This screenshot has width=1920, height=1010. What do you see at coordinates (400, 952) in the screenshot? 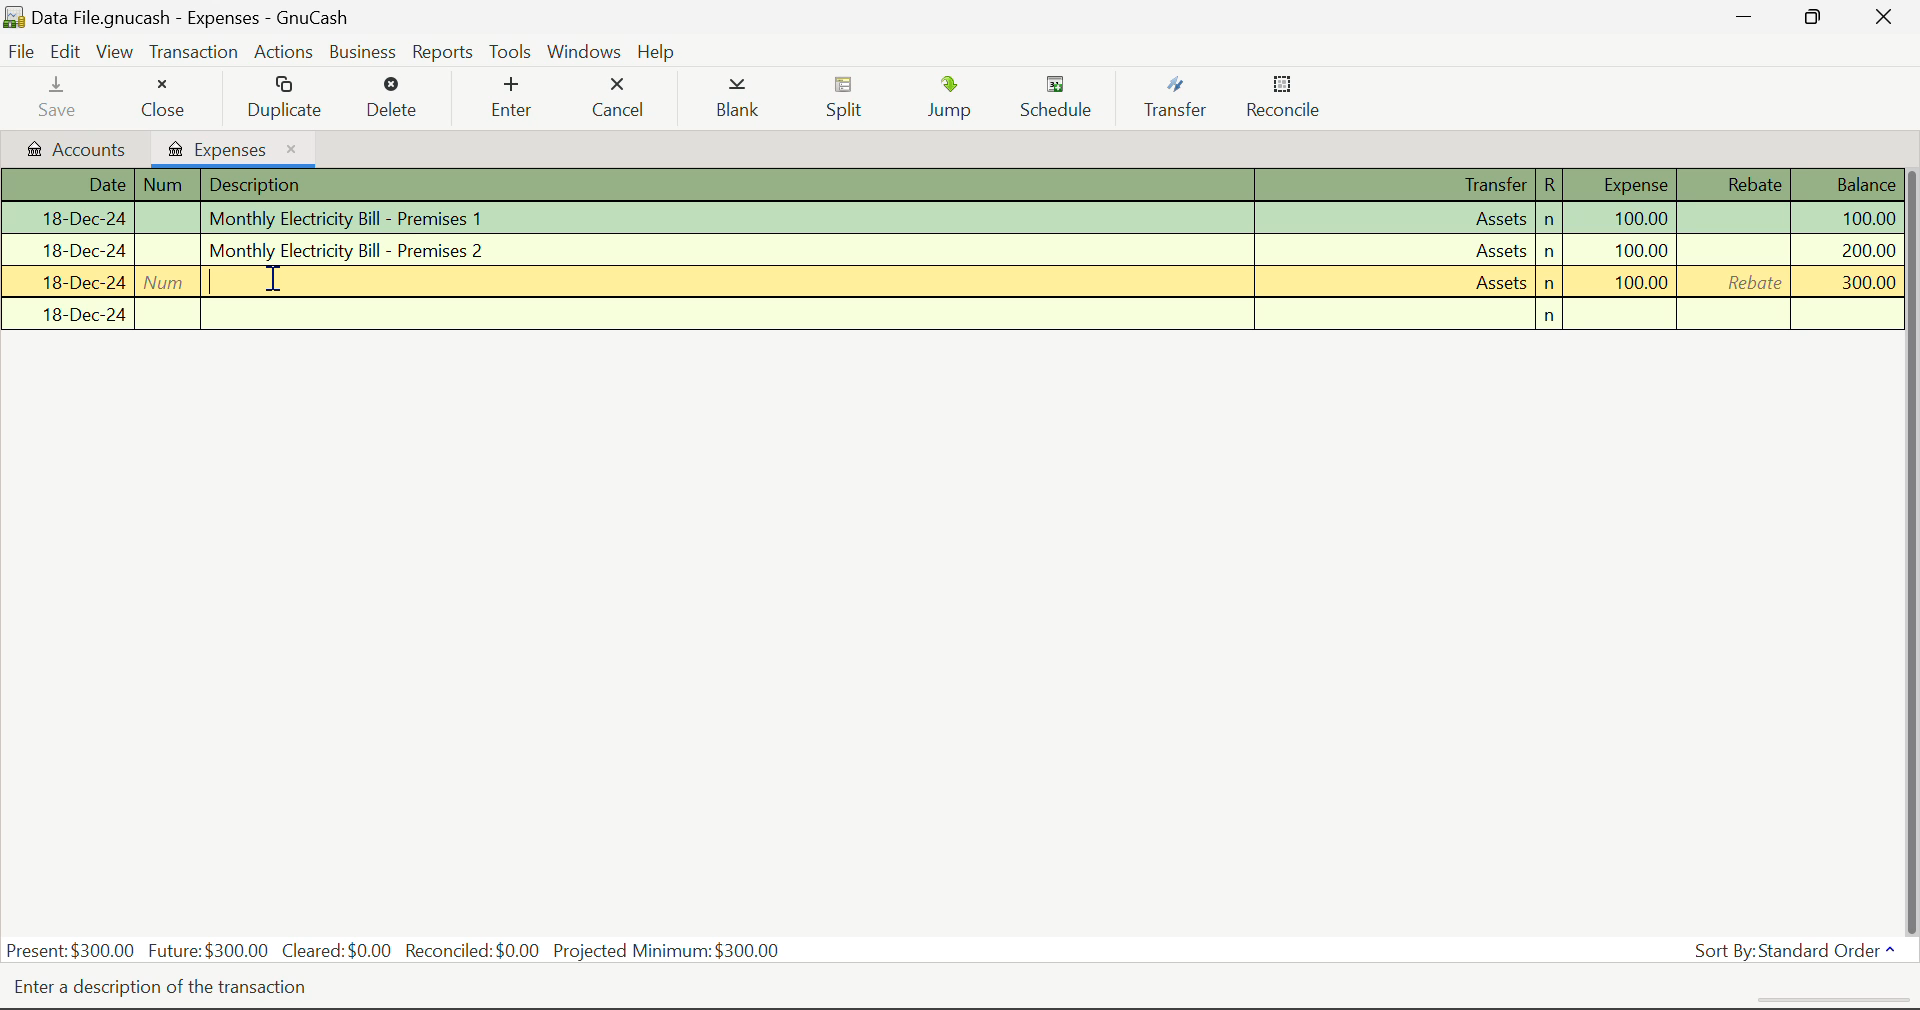
I see `Present: $300.00 Future:$300.00 Cleared:$0.00 Reconciled:$0.00 Projected Minimum: $300.00` at bounding box center [400, 952].